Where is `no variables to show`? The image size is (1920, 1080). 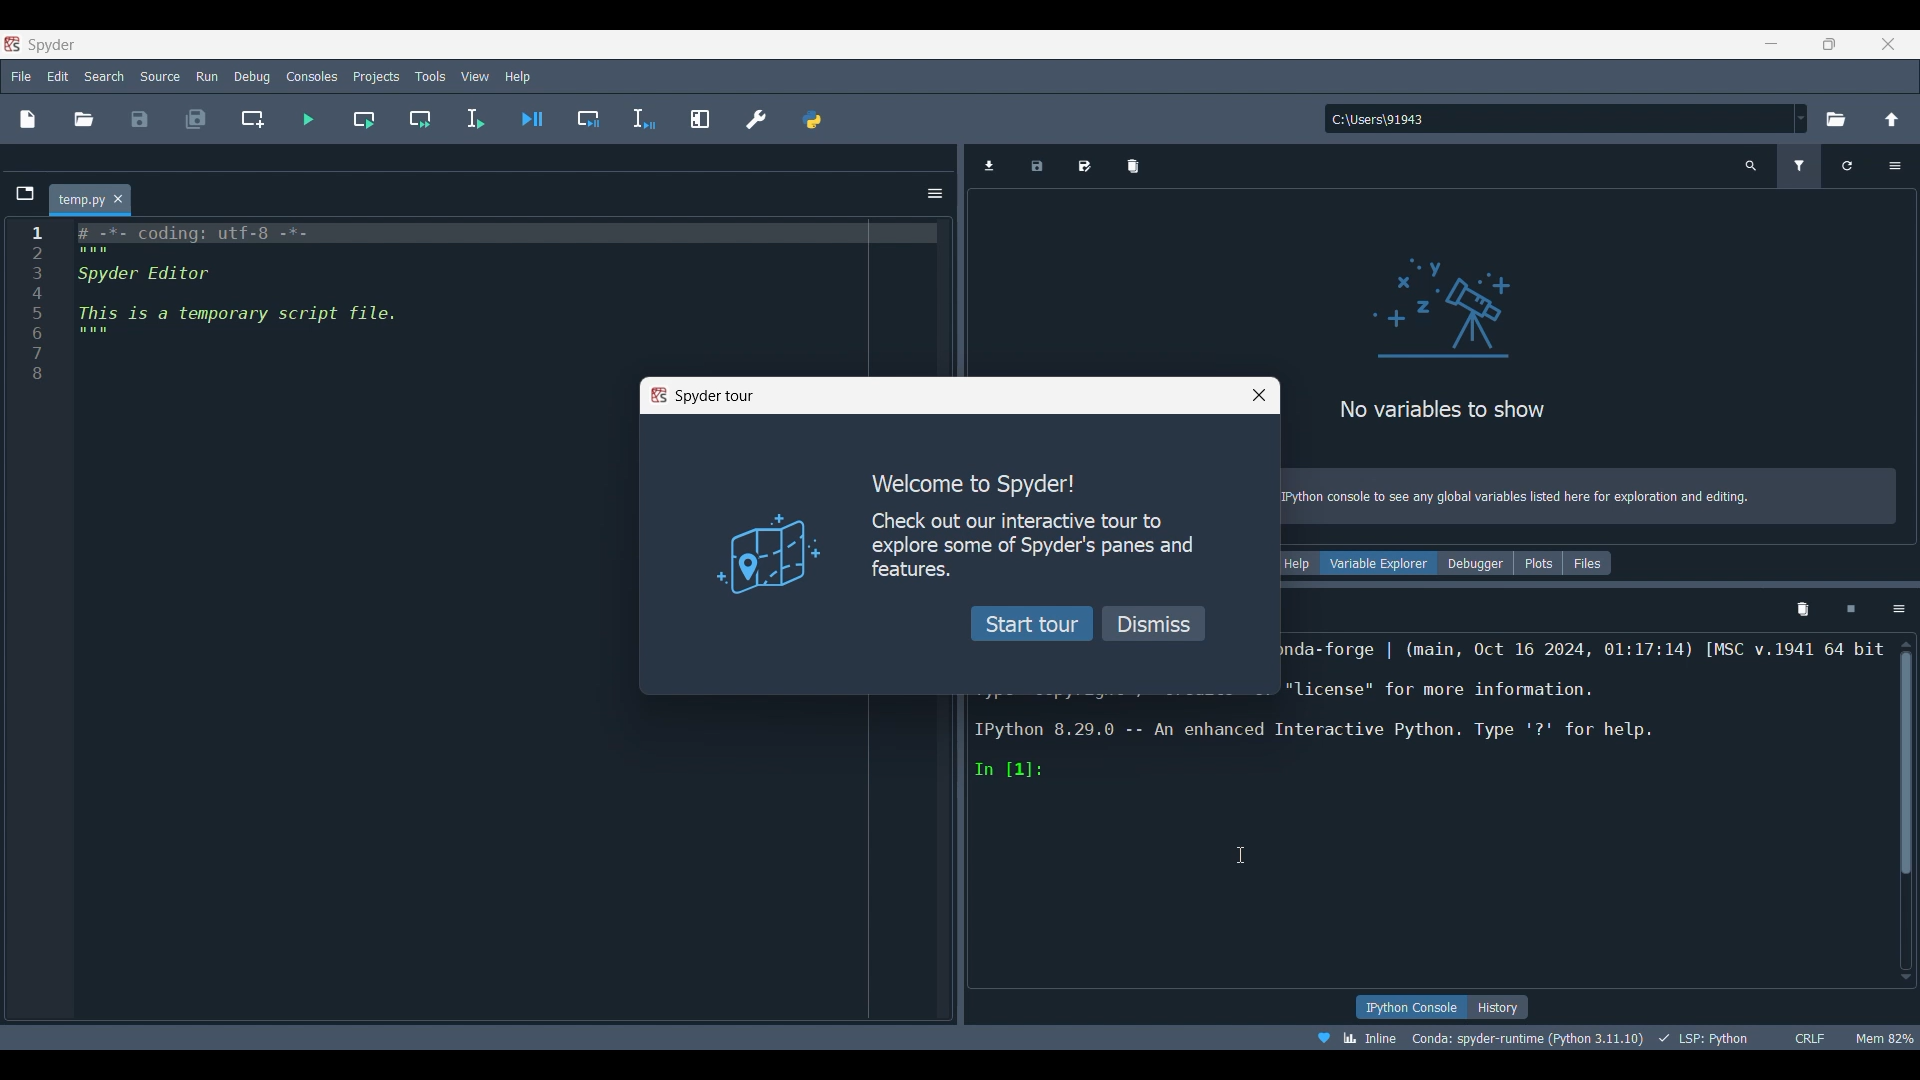
no variables to show is located at coordinates (1448, 332).